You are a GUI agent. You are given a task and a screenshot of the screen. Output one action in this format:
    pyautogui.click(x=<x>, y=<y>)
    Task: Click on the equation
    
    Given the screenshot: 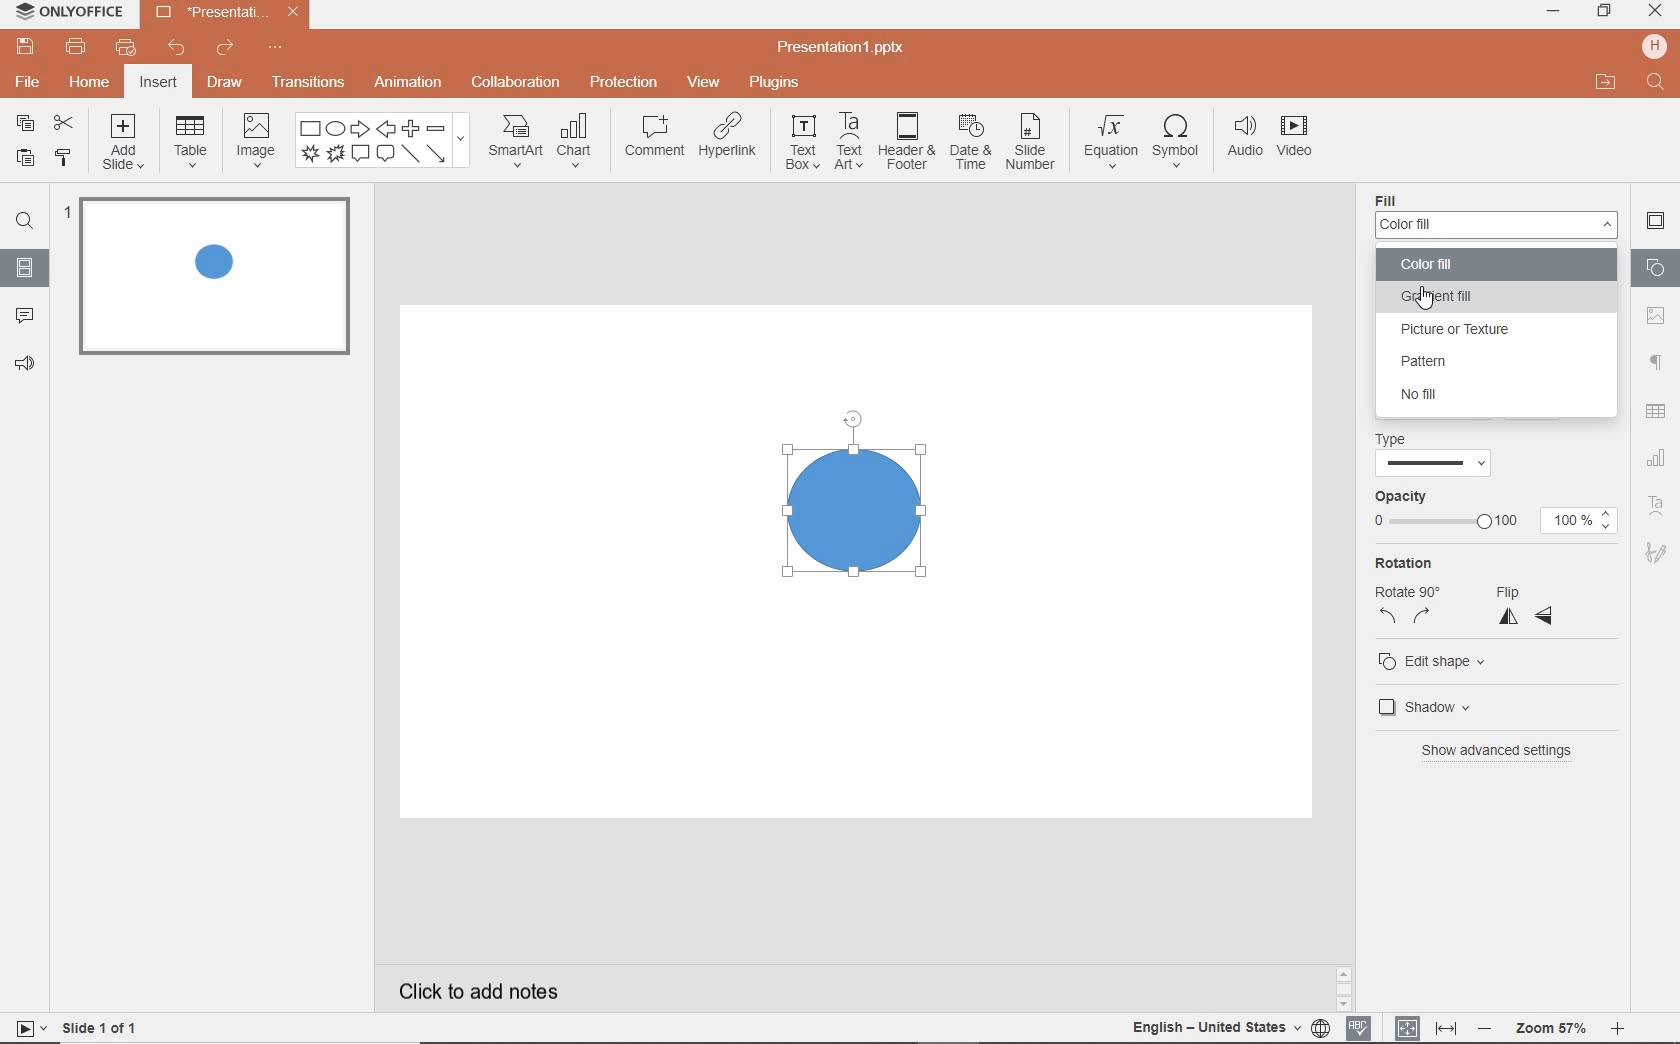 What is the action you would take?
    pyautogui.click(x=1109, y=141)
    